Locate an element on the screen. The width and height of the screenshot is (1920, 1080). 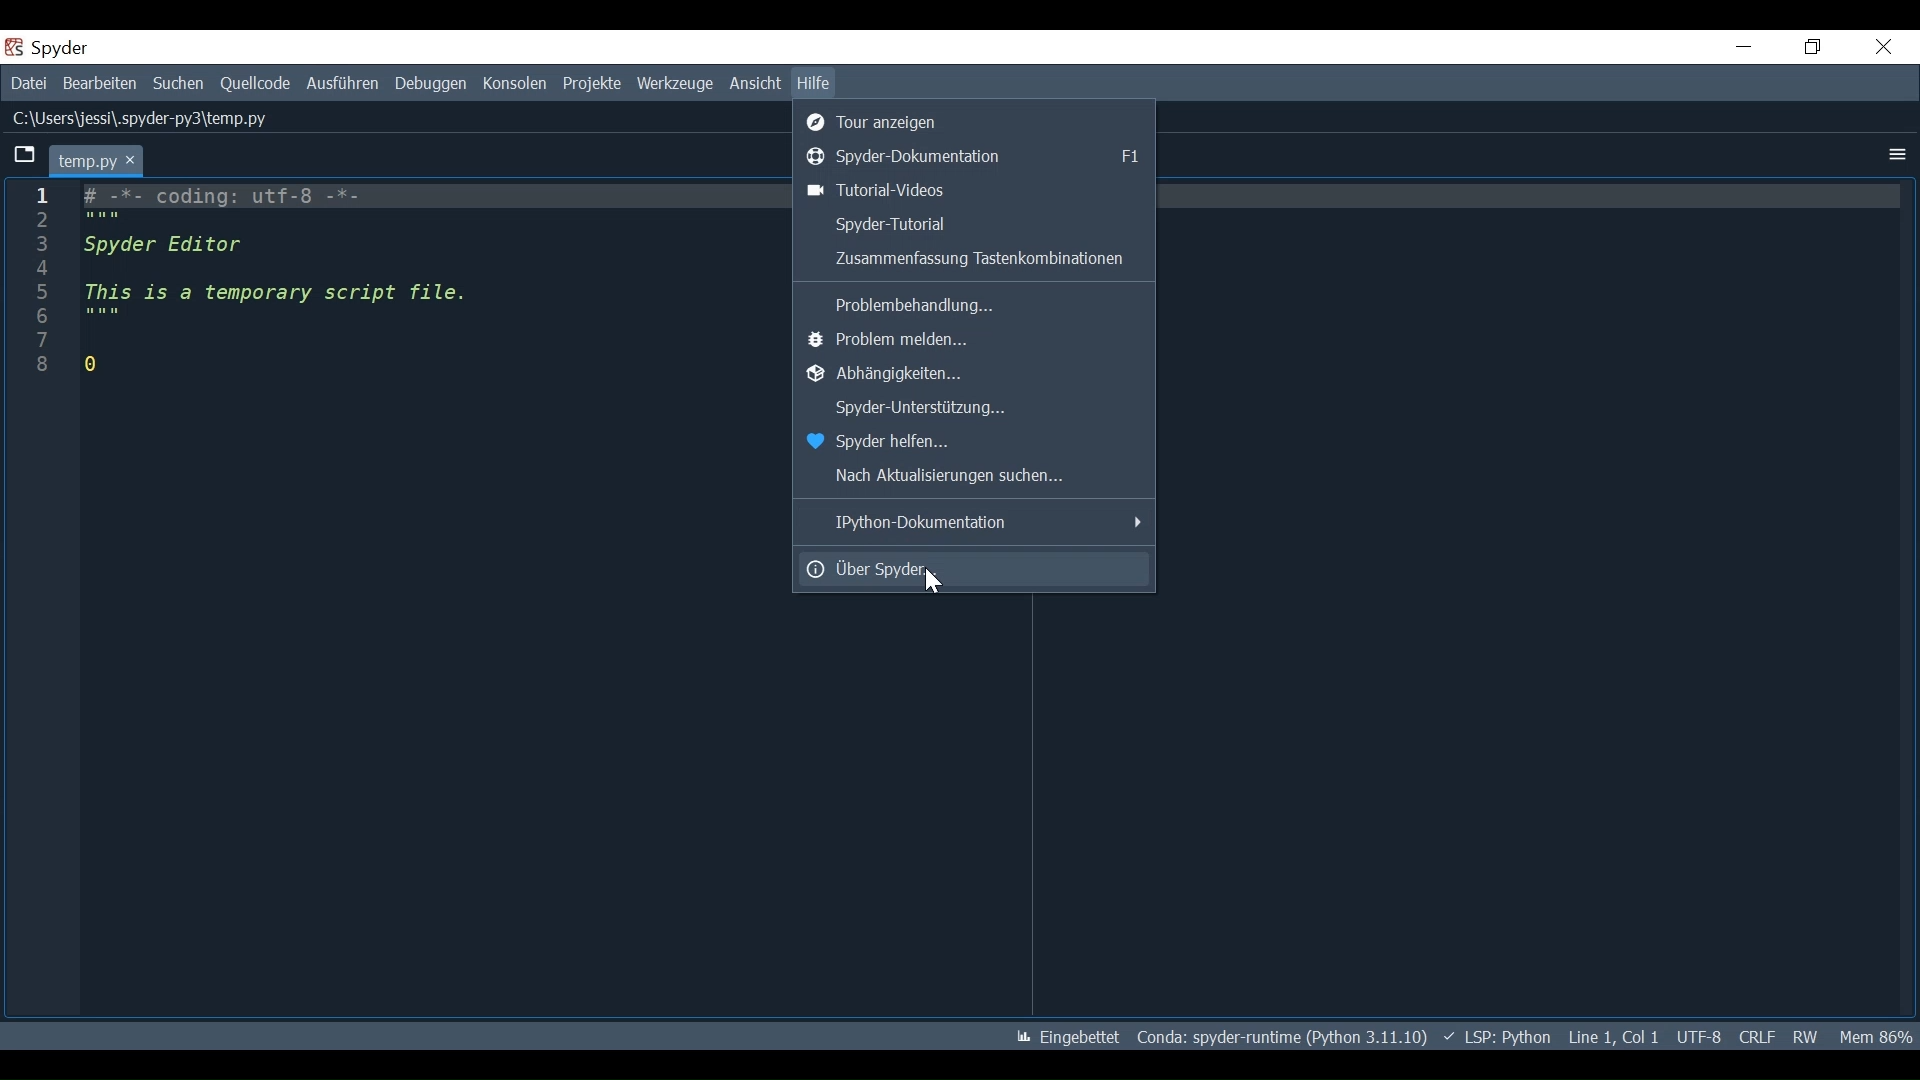
Nach Aktualisierungen suchen... is located at coordinates (957, 476).